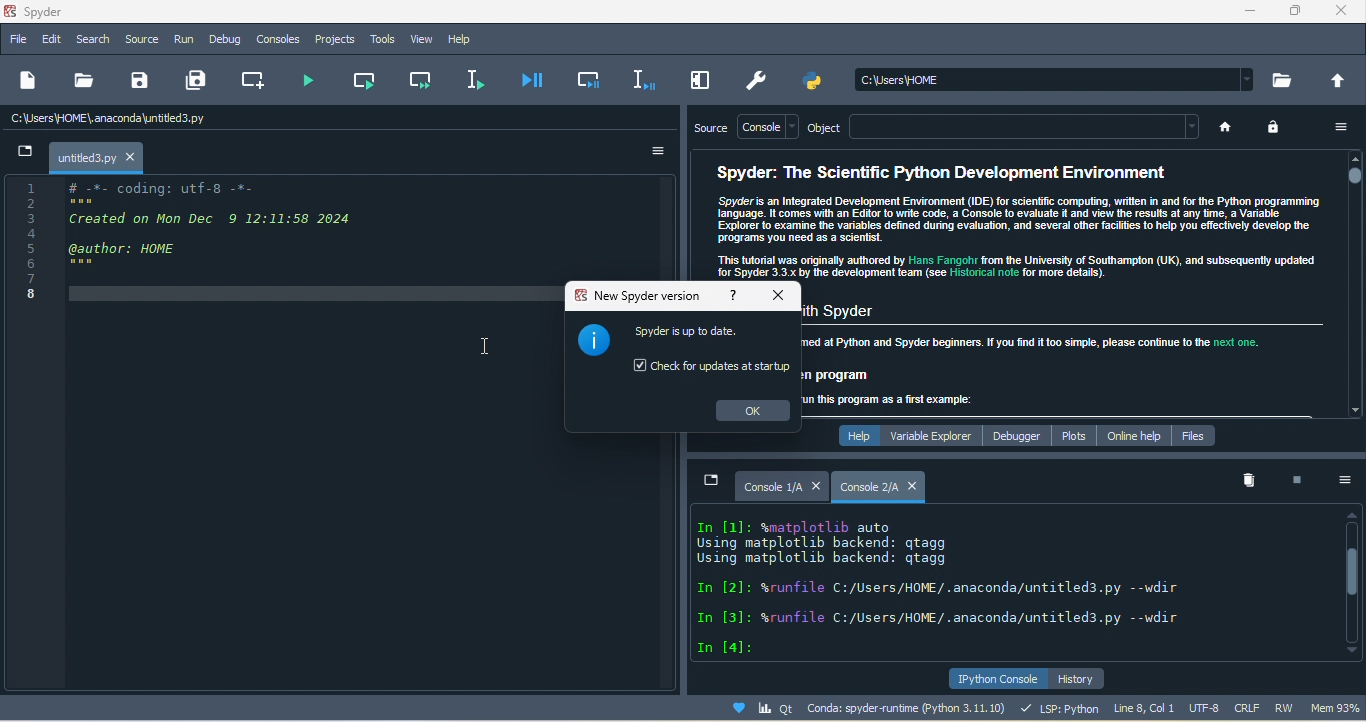 This screenshot has height=722, width=1366. Describe the element at coordinates (1352, 286) in the screenshot. I see `vertical scroll bar` at that location.